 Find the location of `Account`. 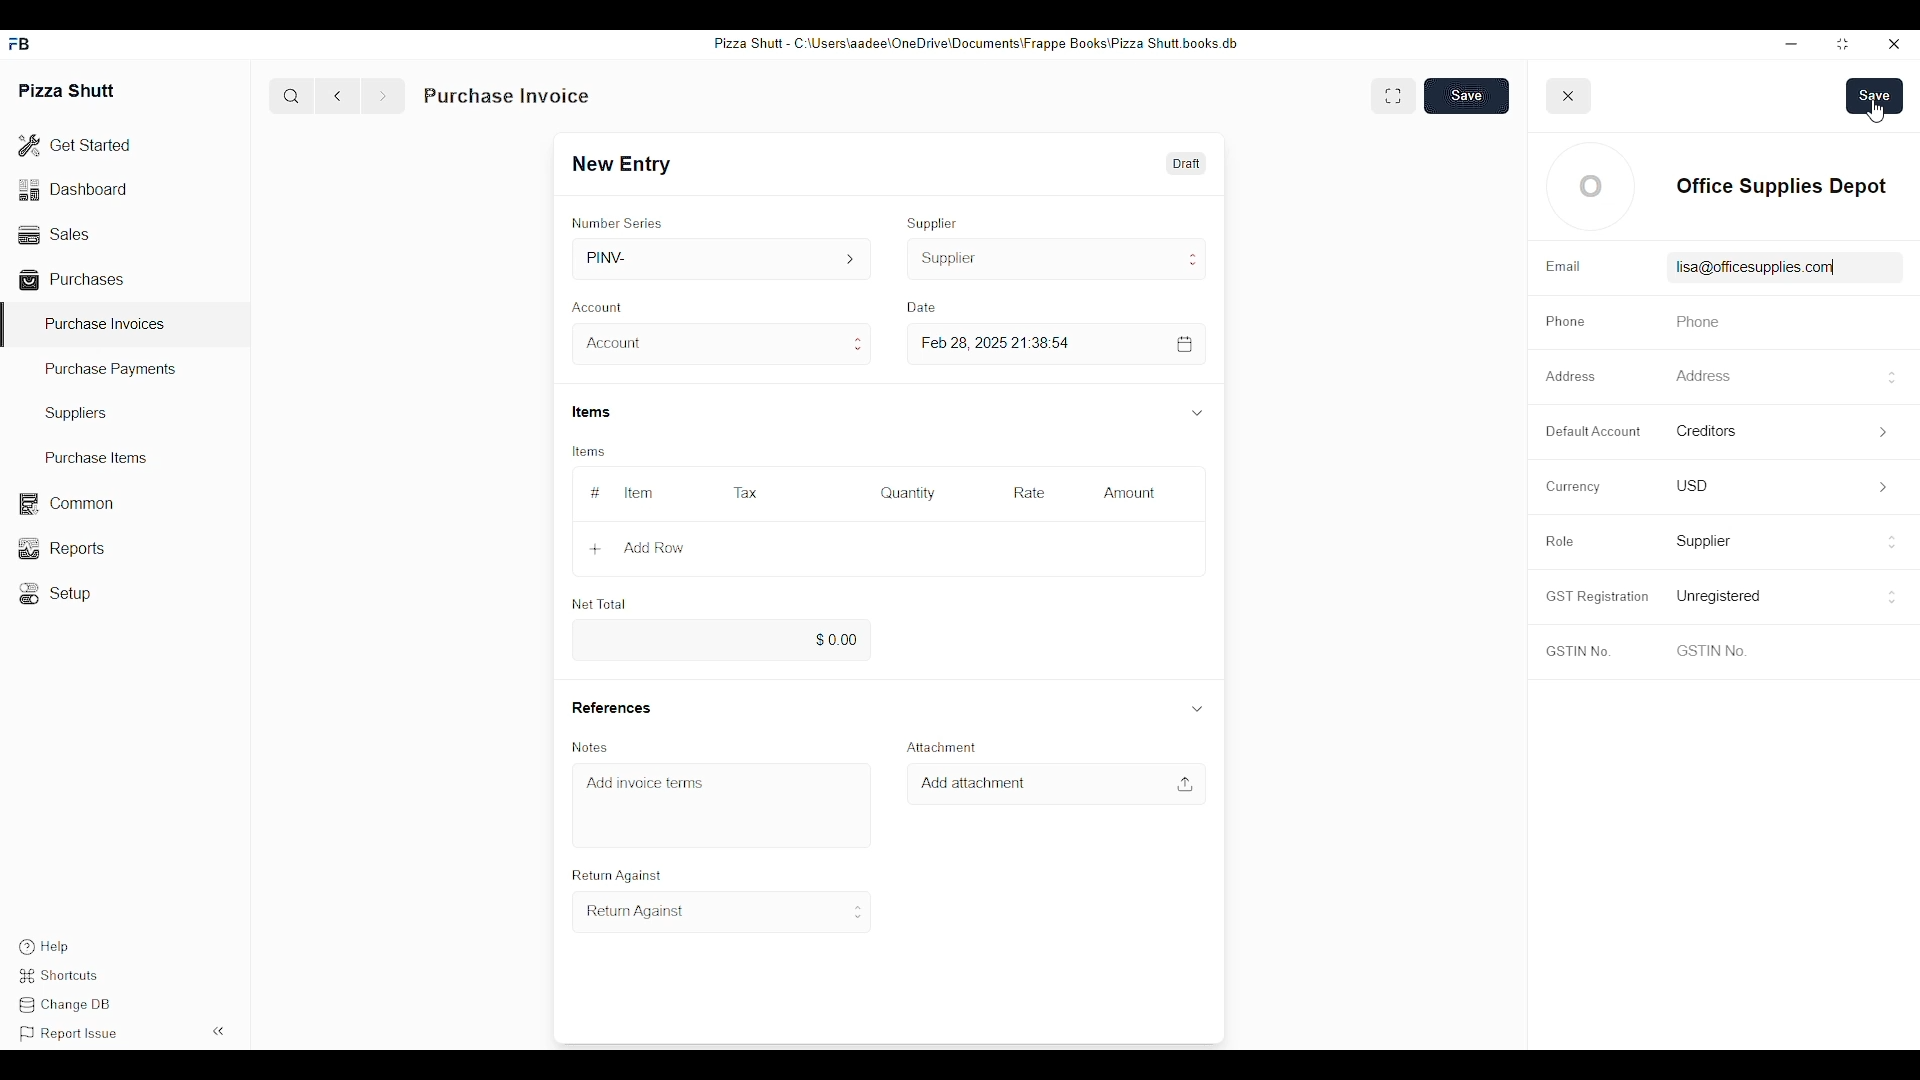

Account is located at coordinates (720, 344).